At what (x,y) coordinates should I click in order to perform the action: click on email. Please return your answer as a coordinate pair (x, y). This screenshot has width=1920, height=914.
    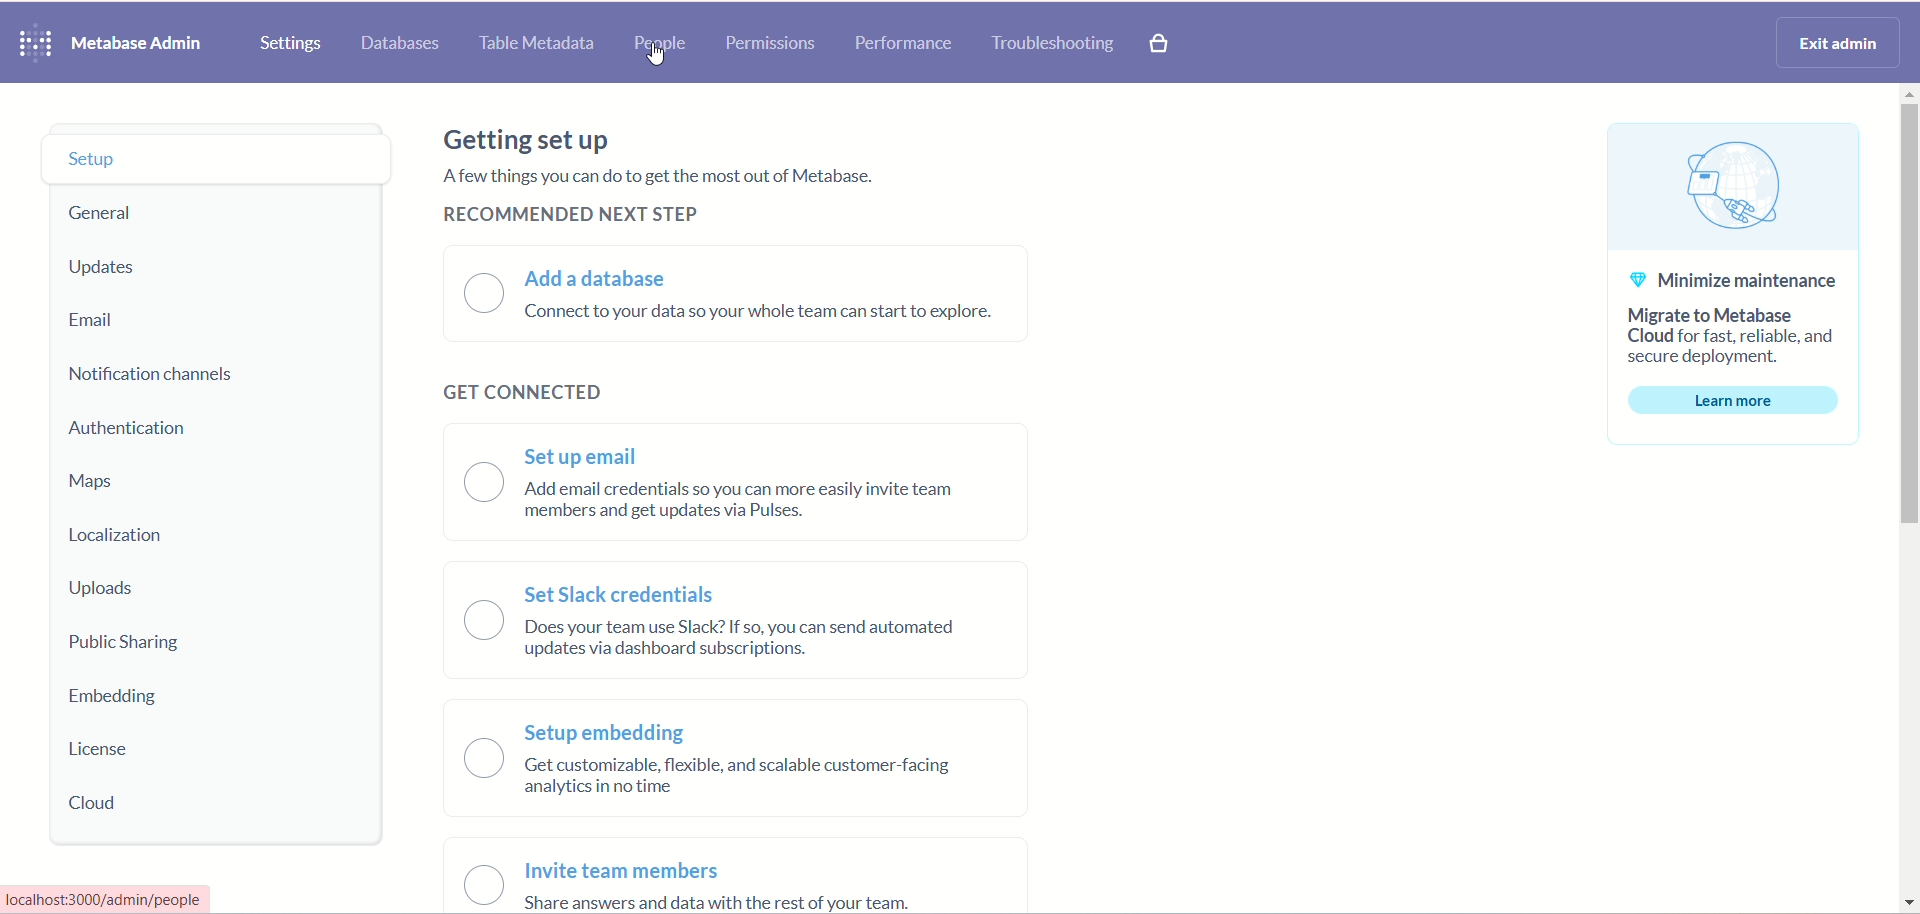
    Looking at the image, I should click on (101, 323).